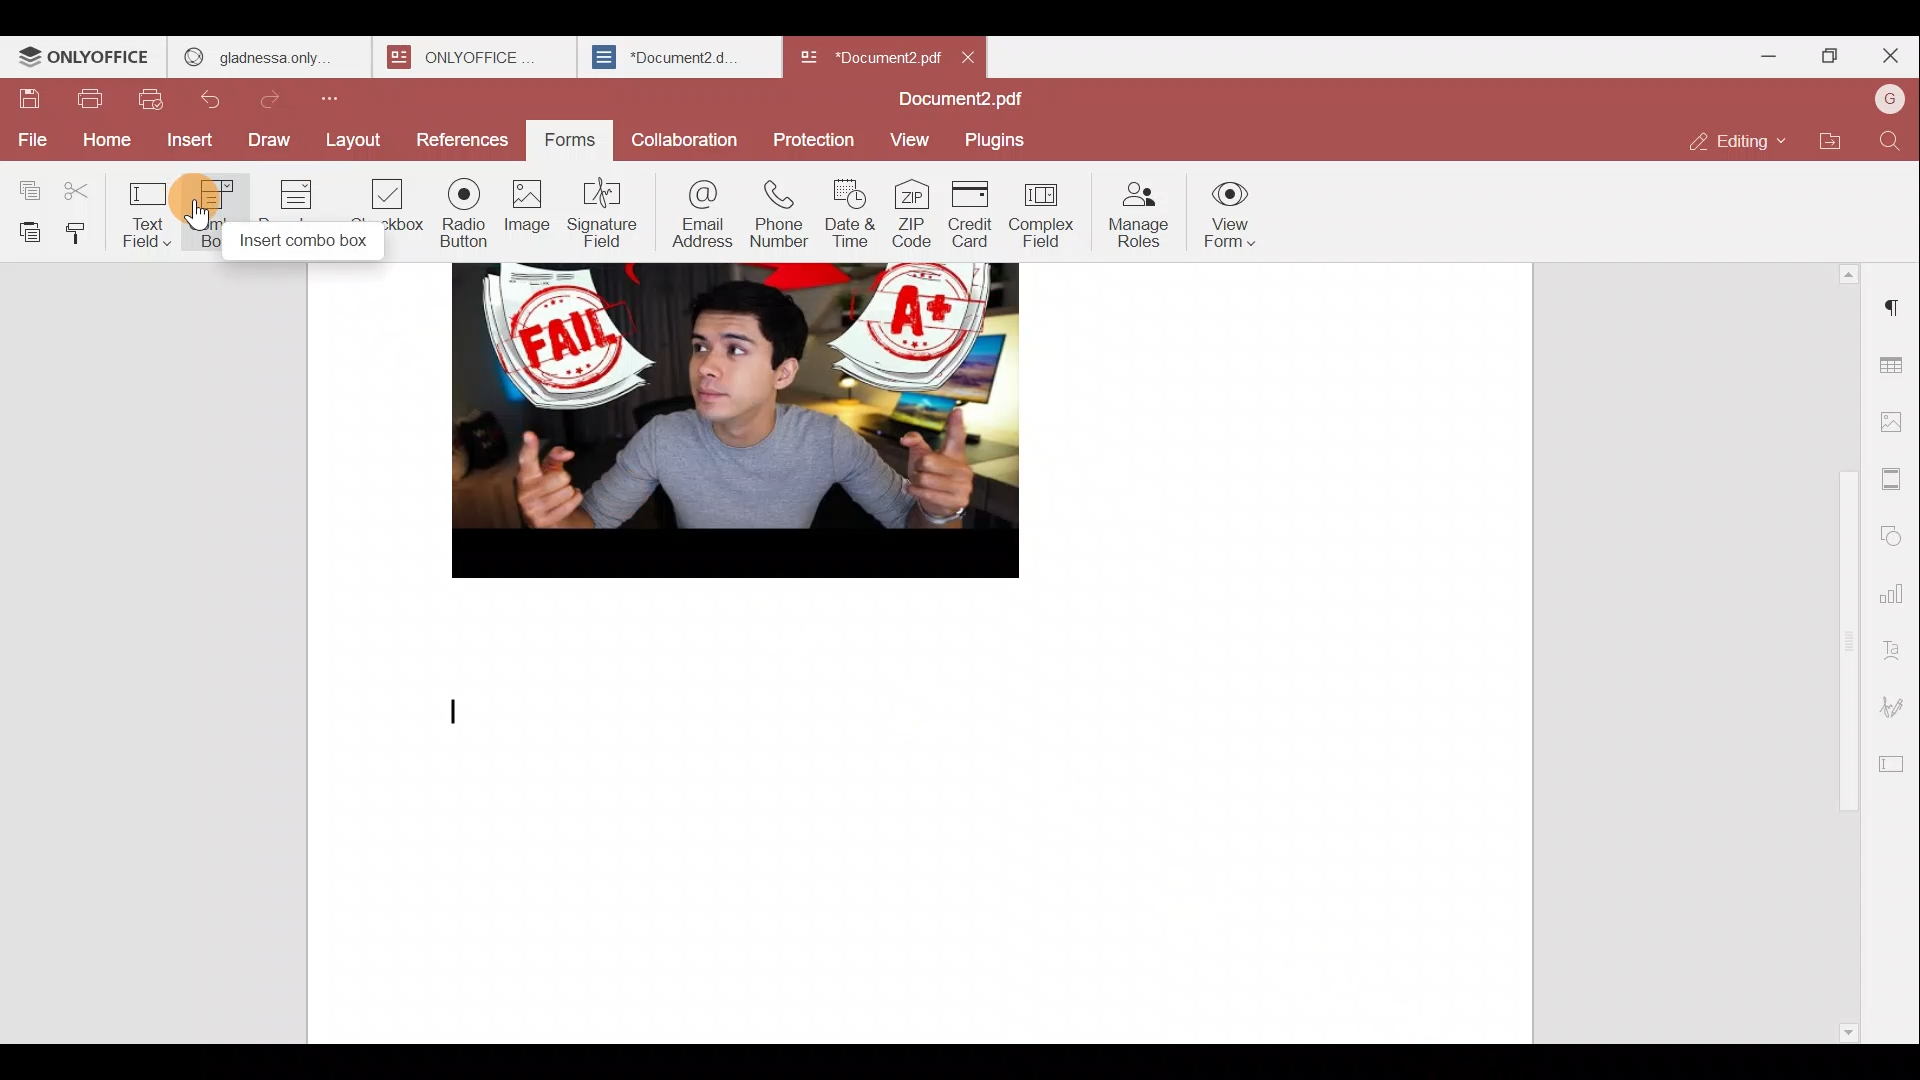  I want to click on Layout, so click(352, 143).